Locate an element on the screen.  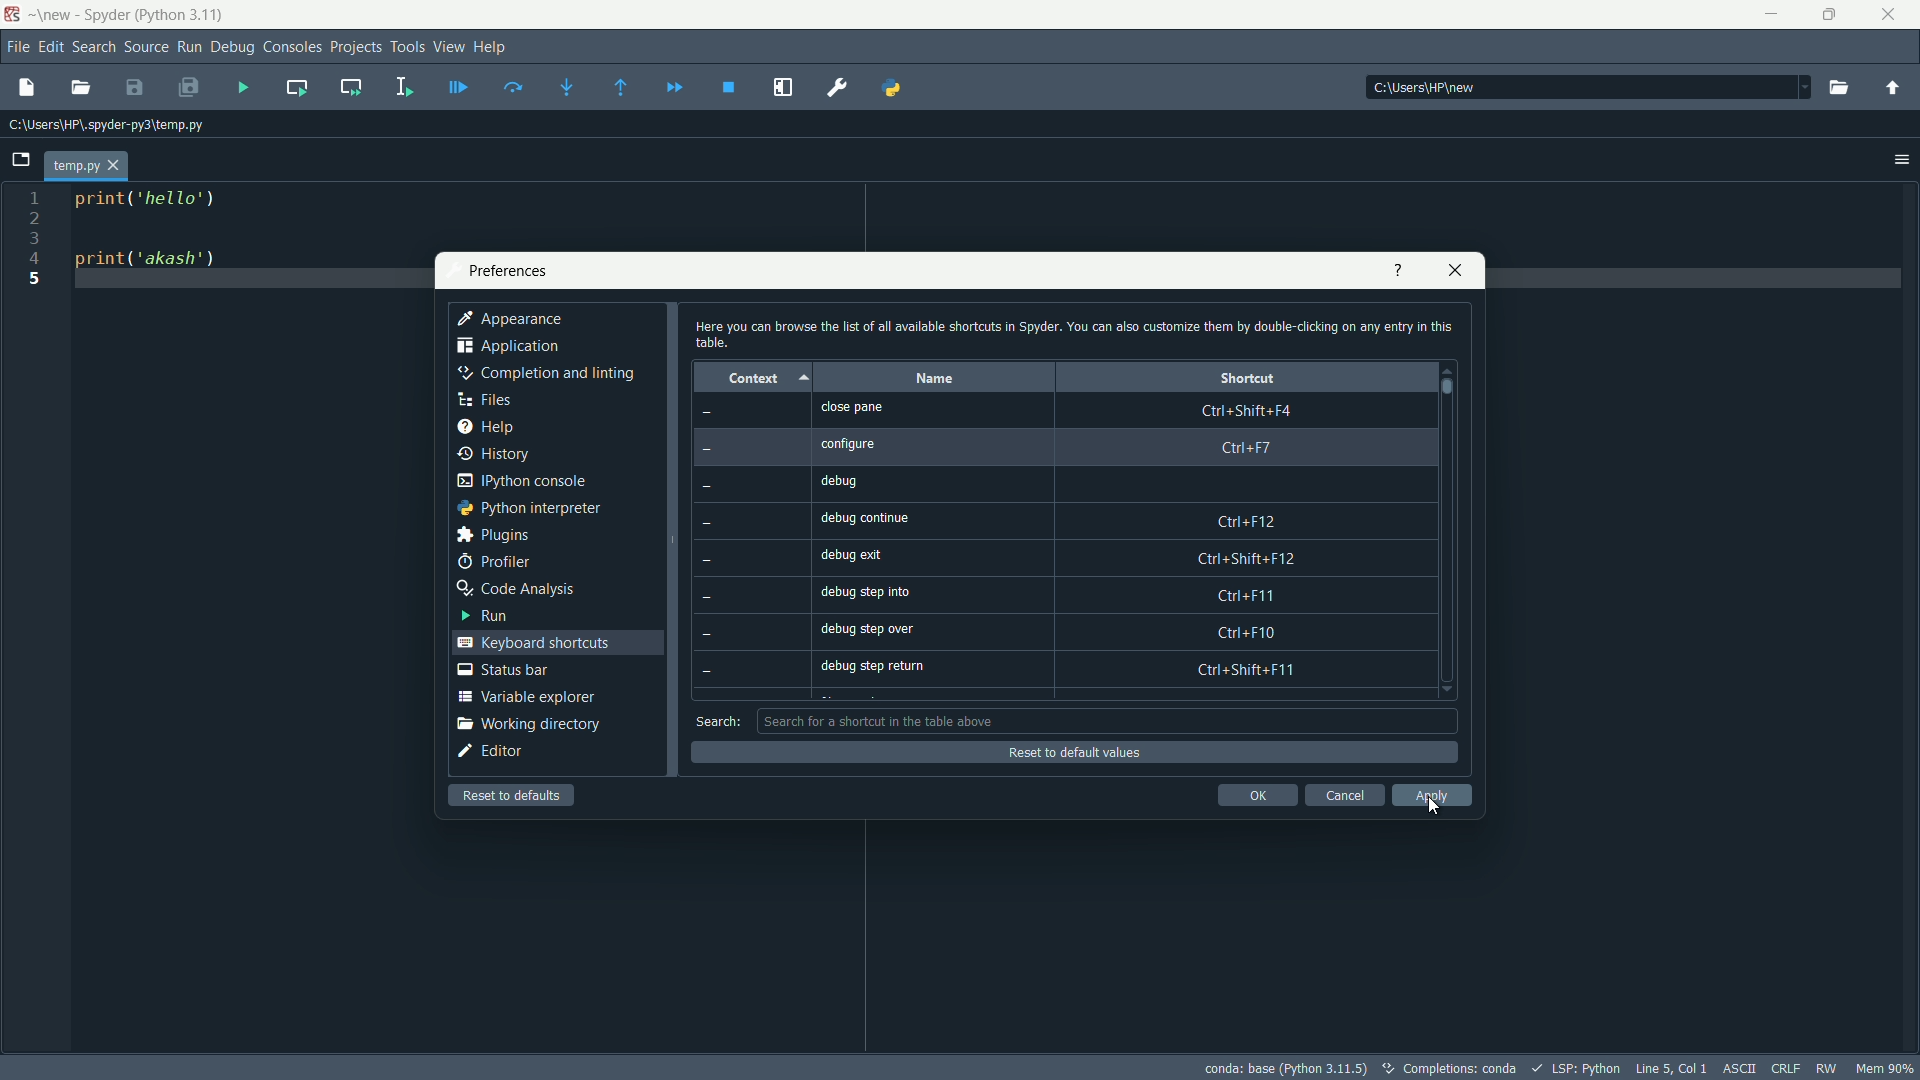
run until current function is located at coordinates (621, 88).